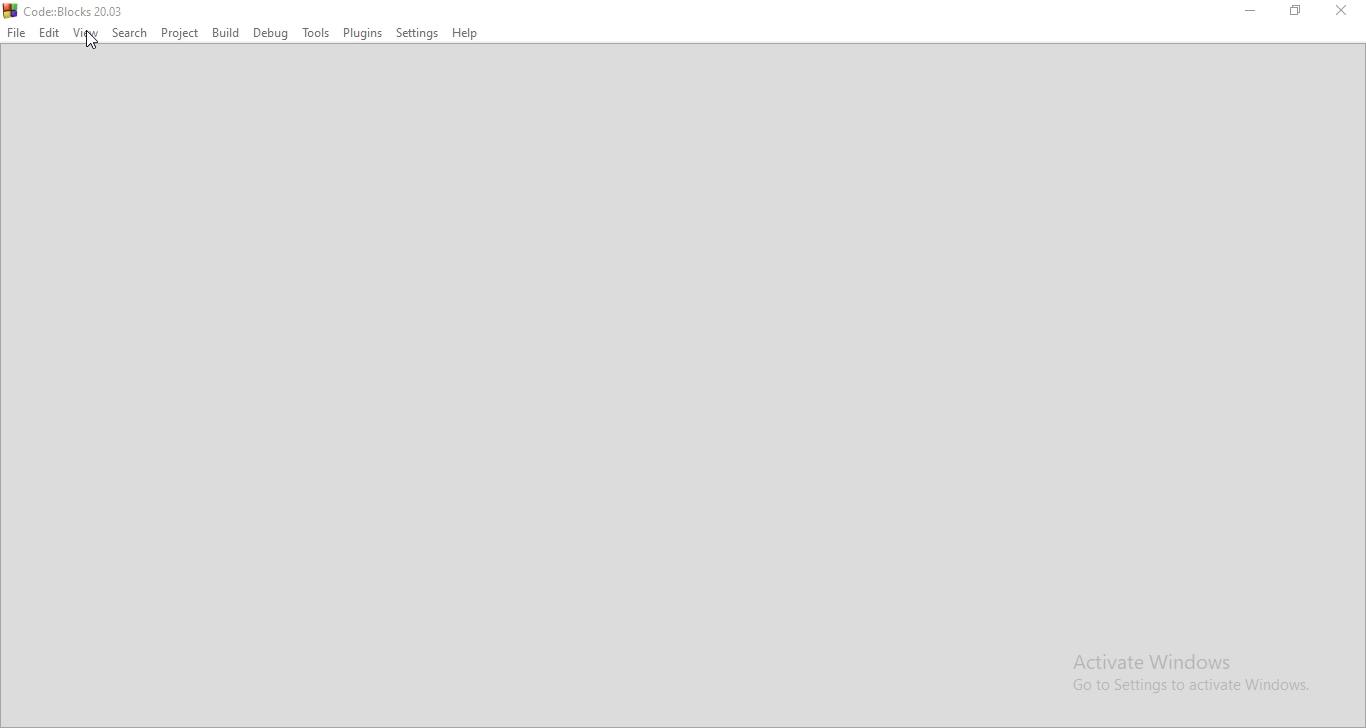  Describe the element at coordinates (466, 32) in the screenshot. I see `Help` at that location.